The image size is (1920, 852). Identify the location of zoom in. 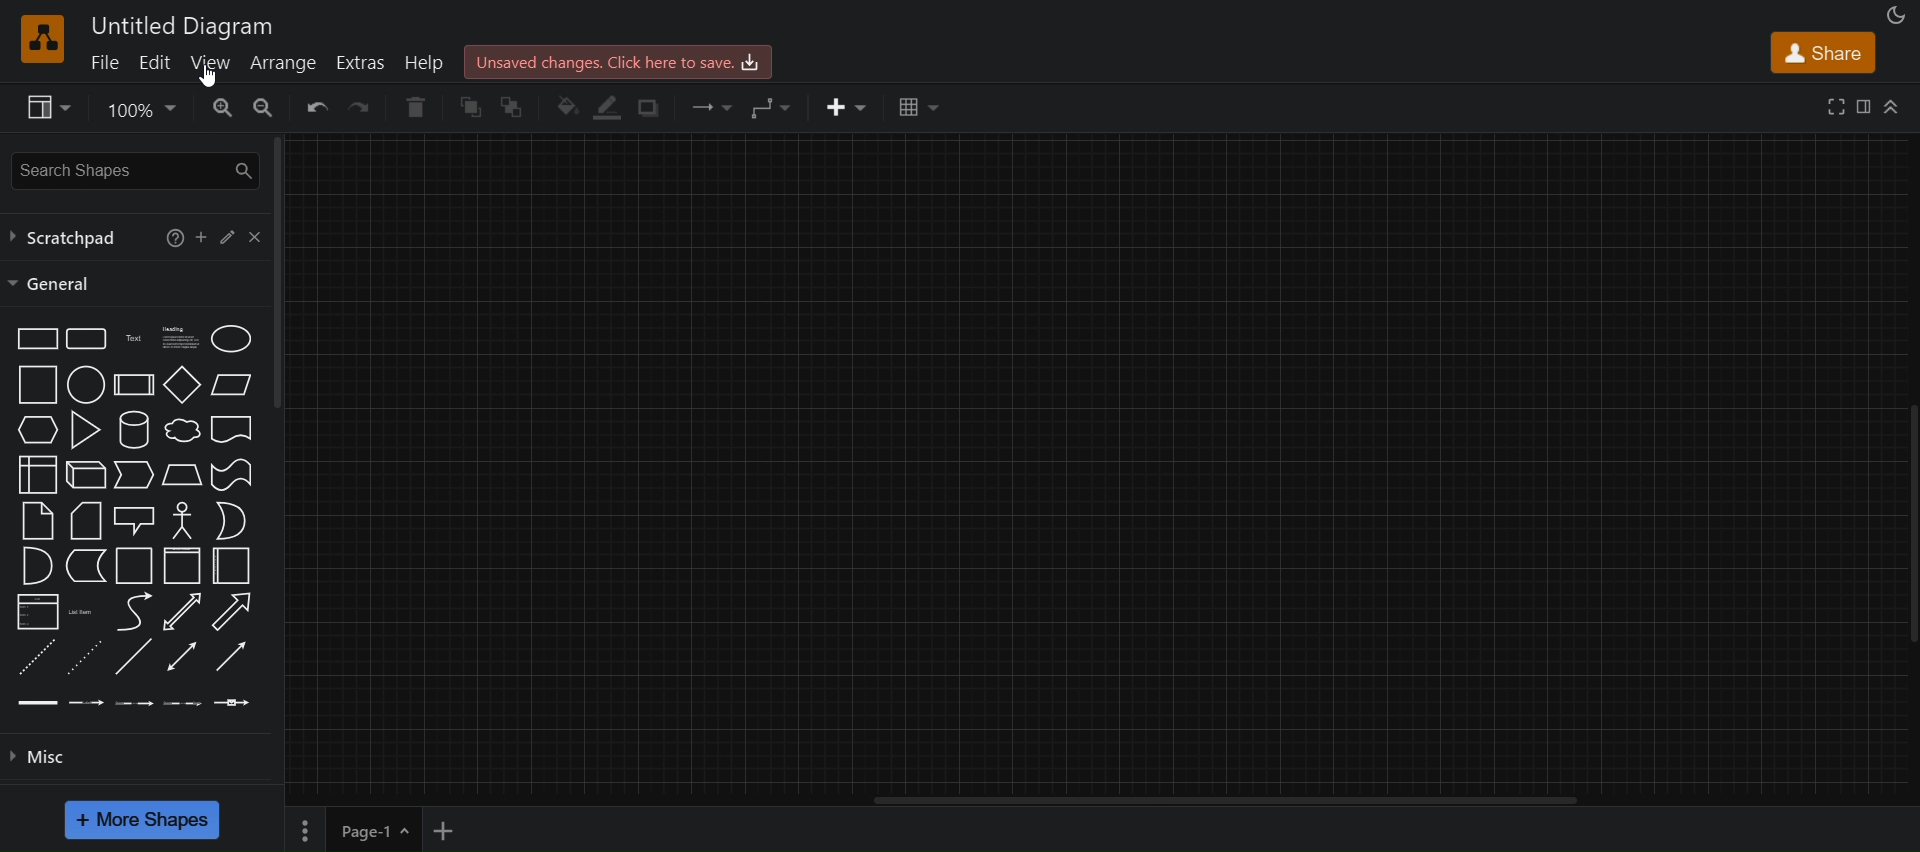
(218, 108).